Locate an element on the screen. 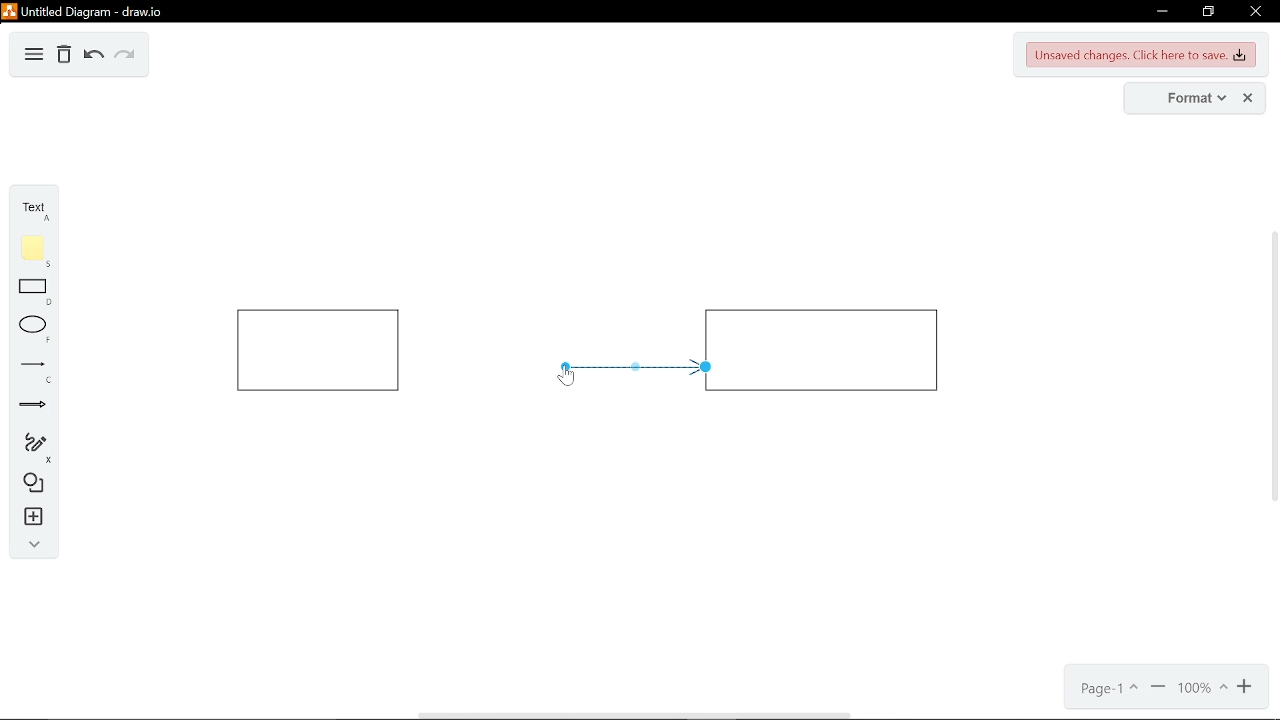  undo is located at coordinates (92, 57).